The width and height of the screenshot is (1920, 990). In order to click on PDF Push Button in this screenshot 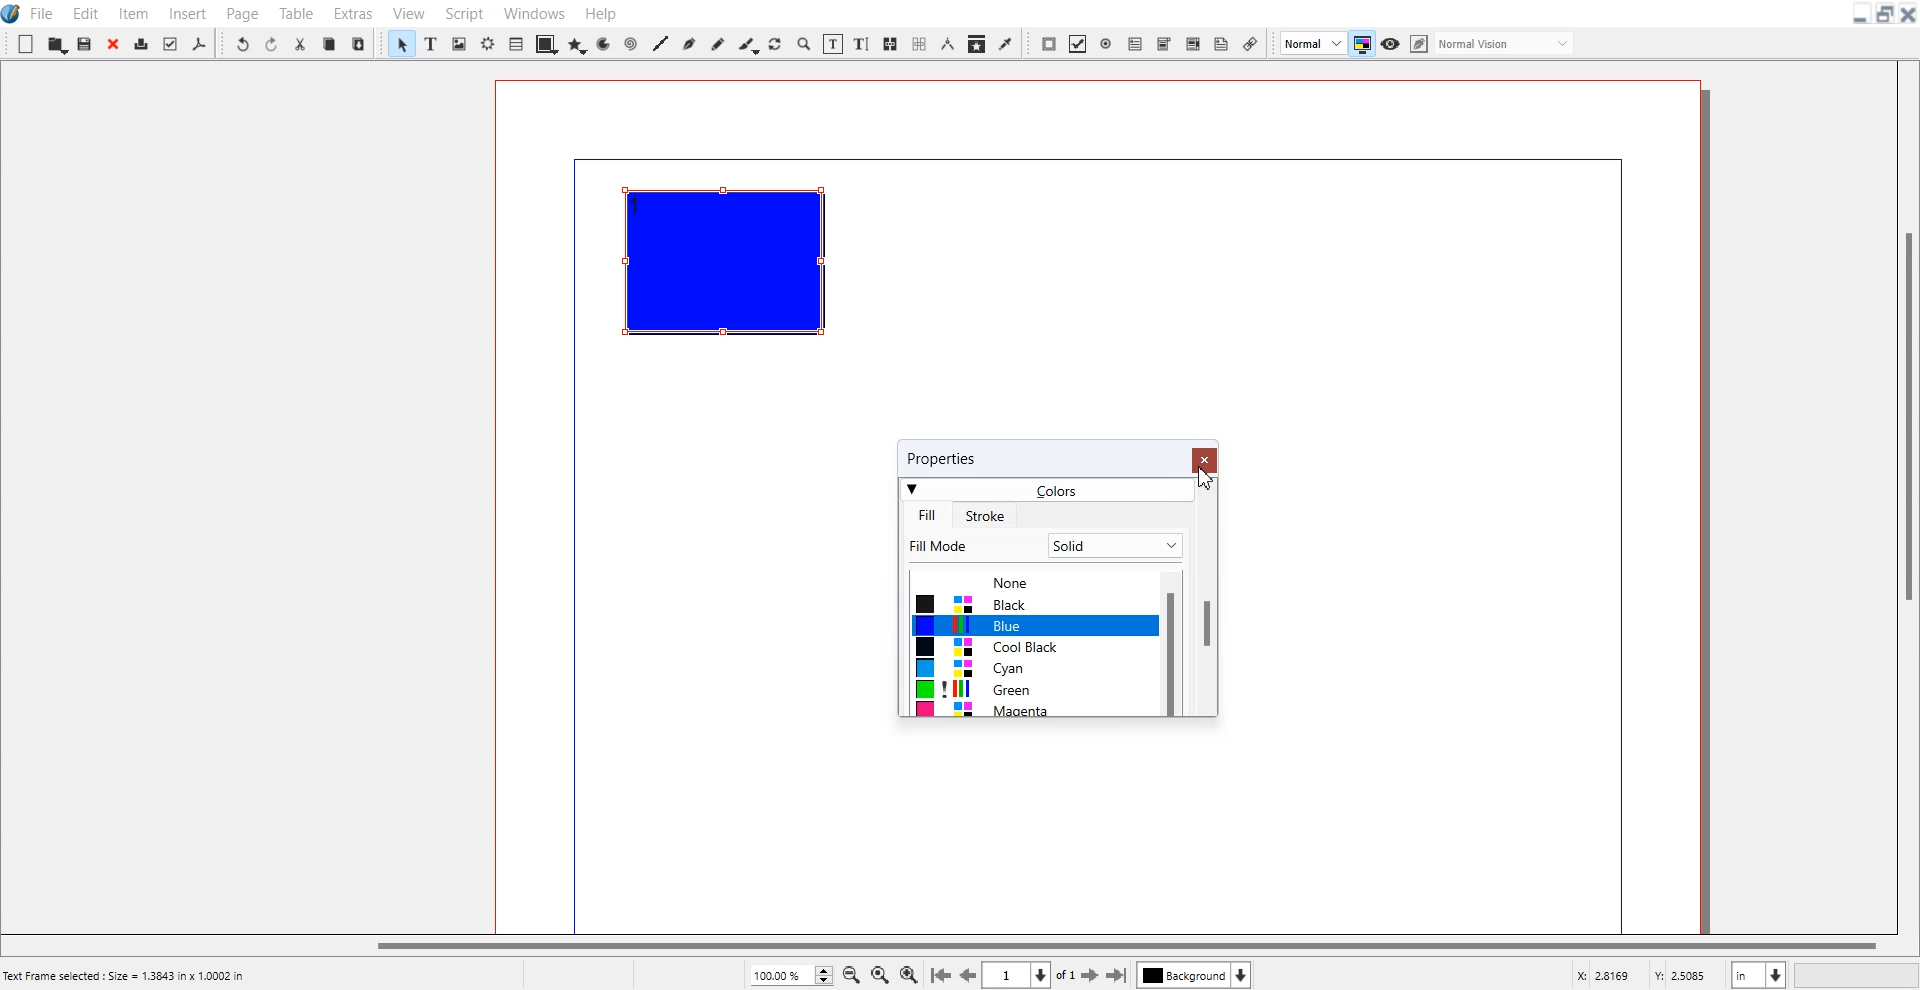, I will do `click(1048, 44)`.